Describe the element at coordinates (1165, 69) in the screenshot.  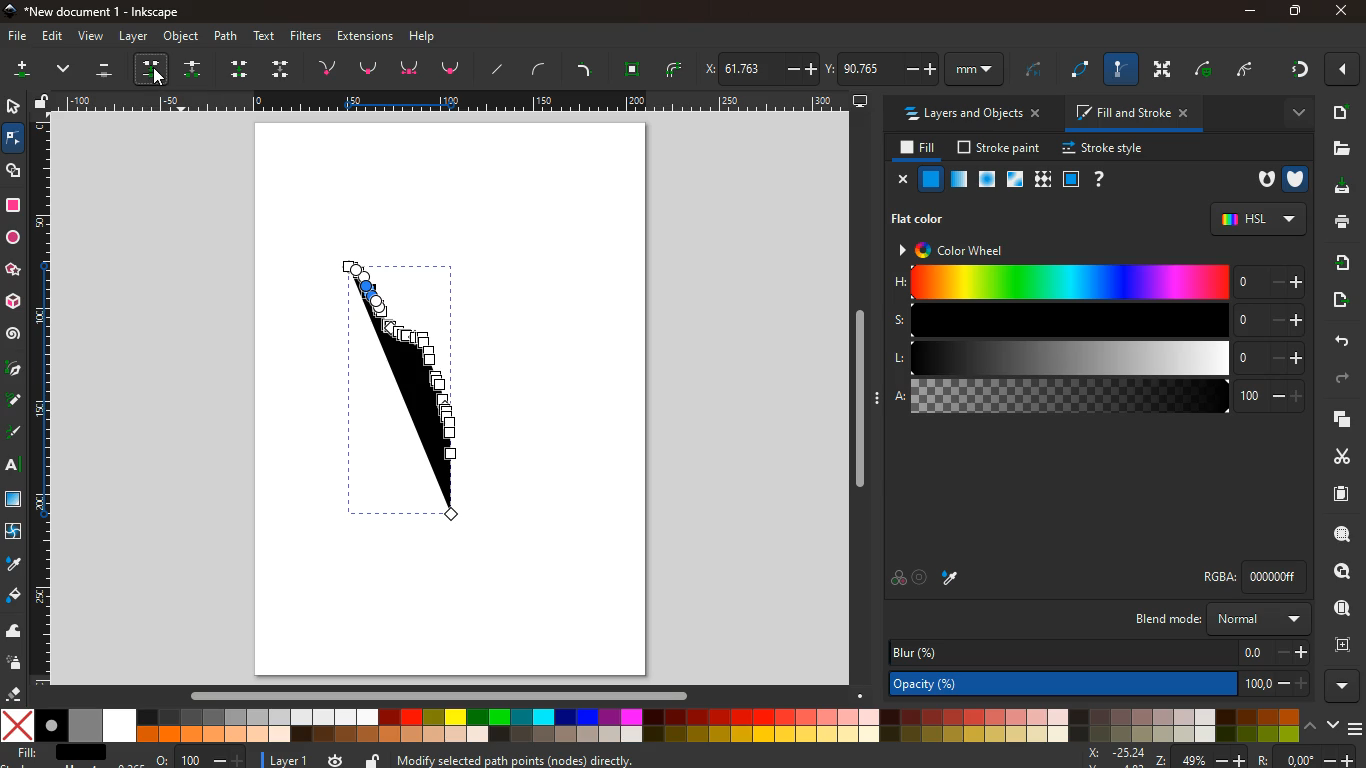
I see `fullscreen` at that location.